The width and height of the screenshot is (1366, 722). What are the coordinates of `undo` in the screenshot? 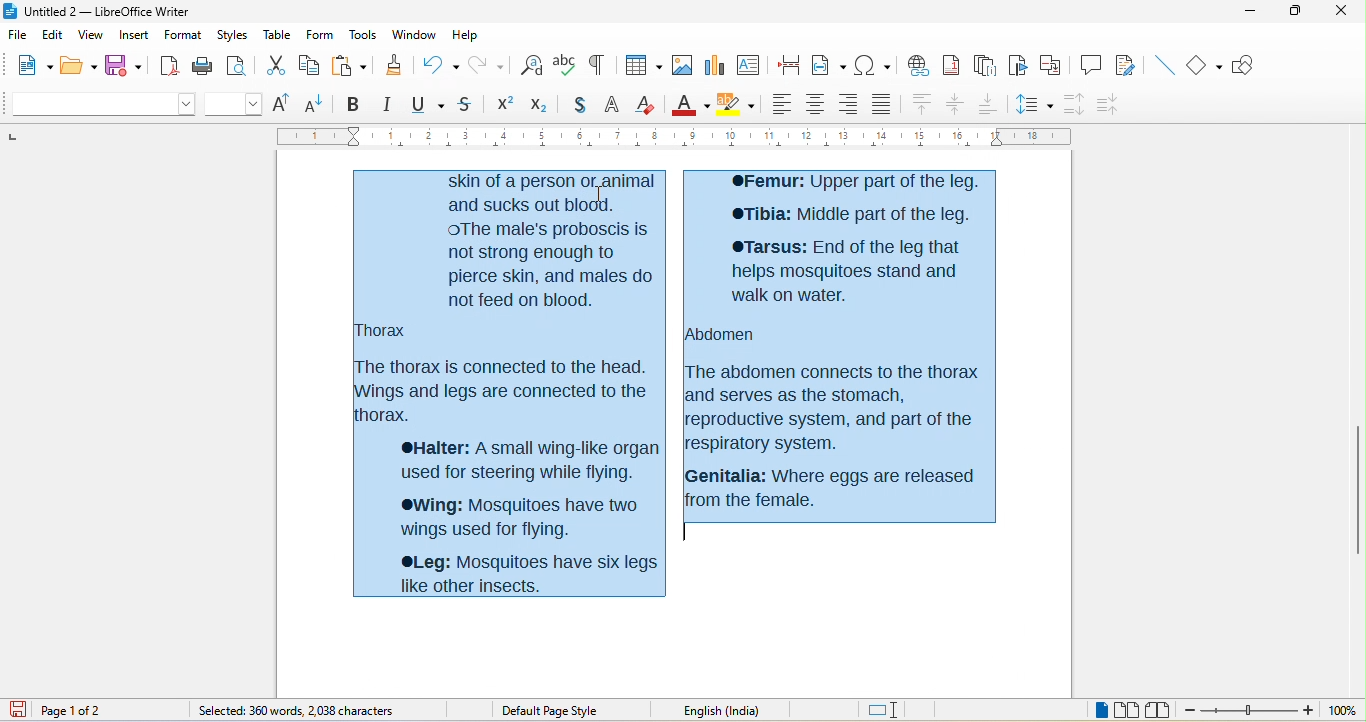 It's located at (436, 65).